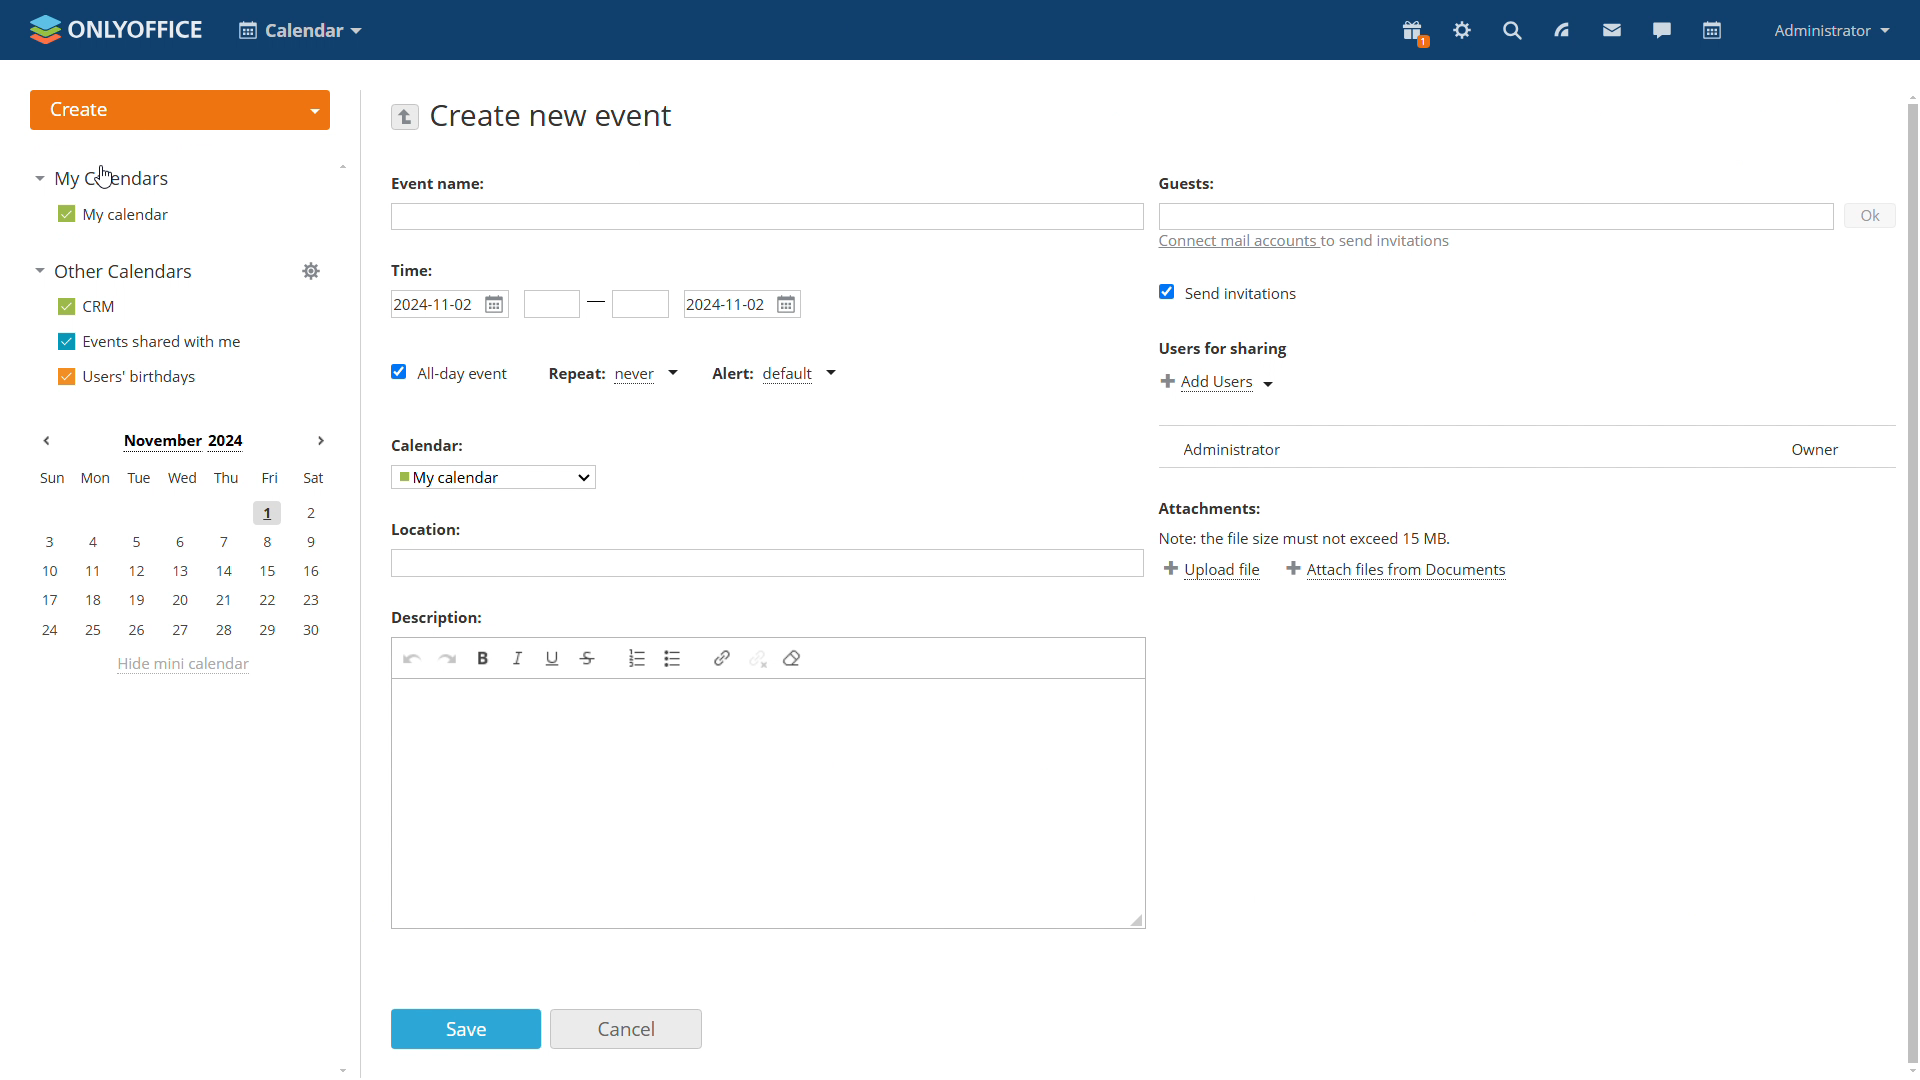 Image resolution: width=1920 pixels, height=1080 pixels. What do you see at coordinates (1524, 445) in the screenshot?
I see `list of invitees` at bounding box center [1524, 445].